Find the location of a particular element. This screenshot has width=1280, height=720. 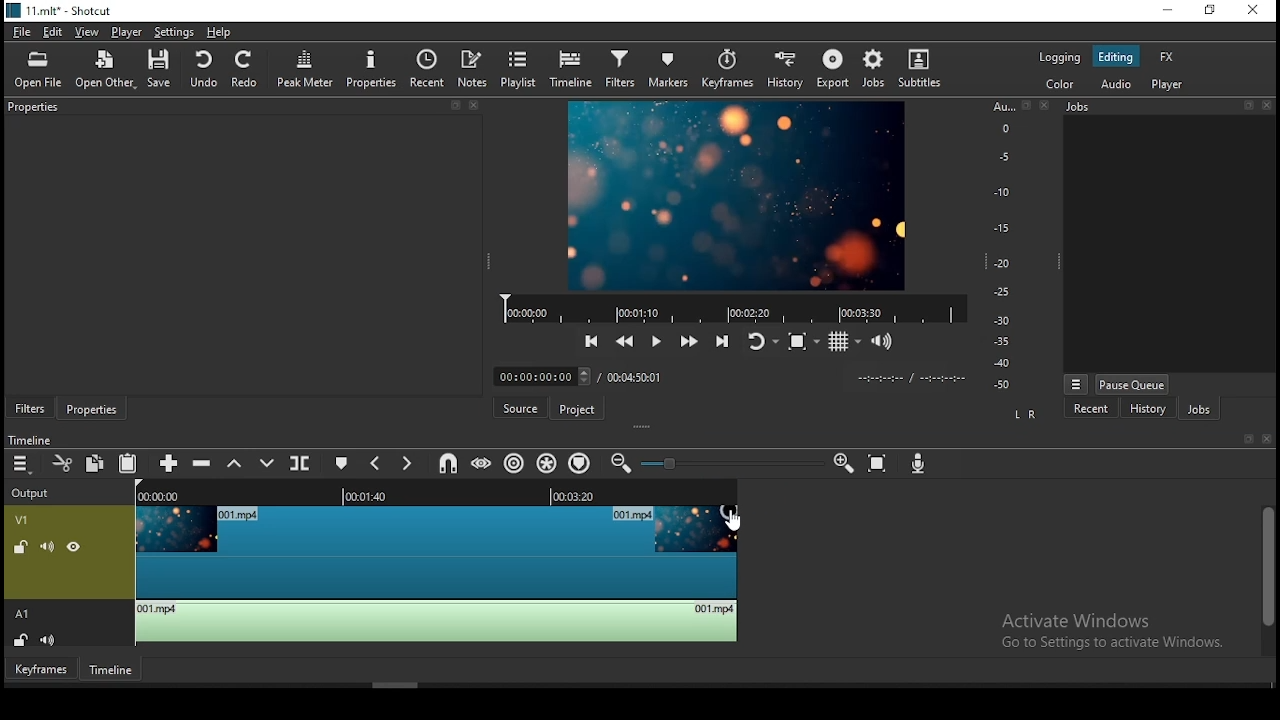

subtitles is located at coordinates (921, 73).